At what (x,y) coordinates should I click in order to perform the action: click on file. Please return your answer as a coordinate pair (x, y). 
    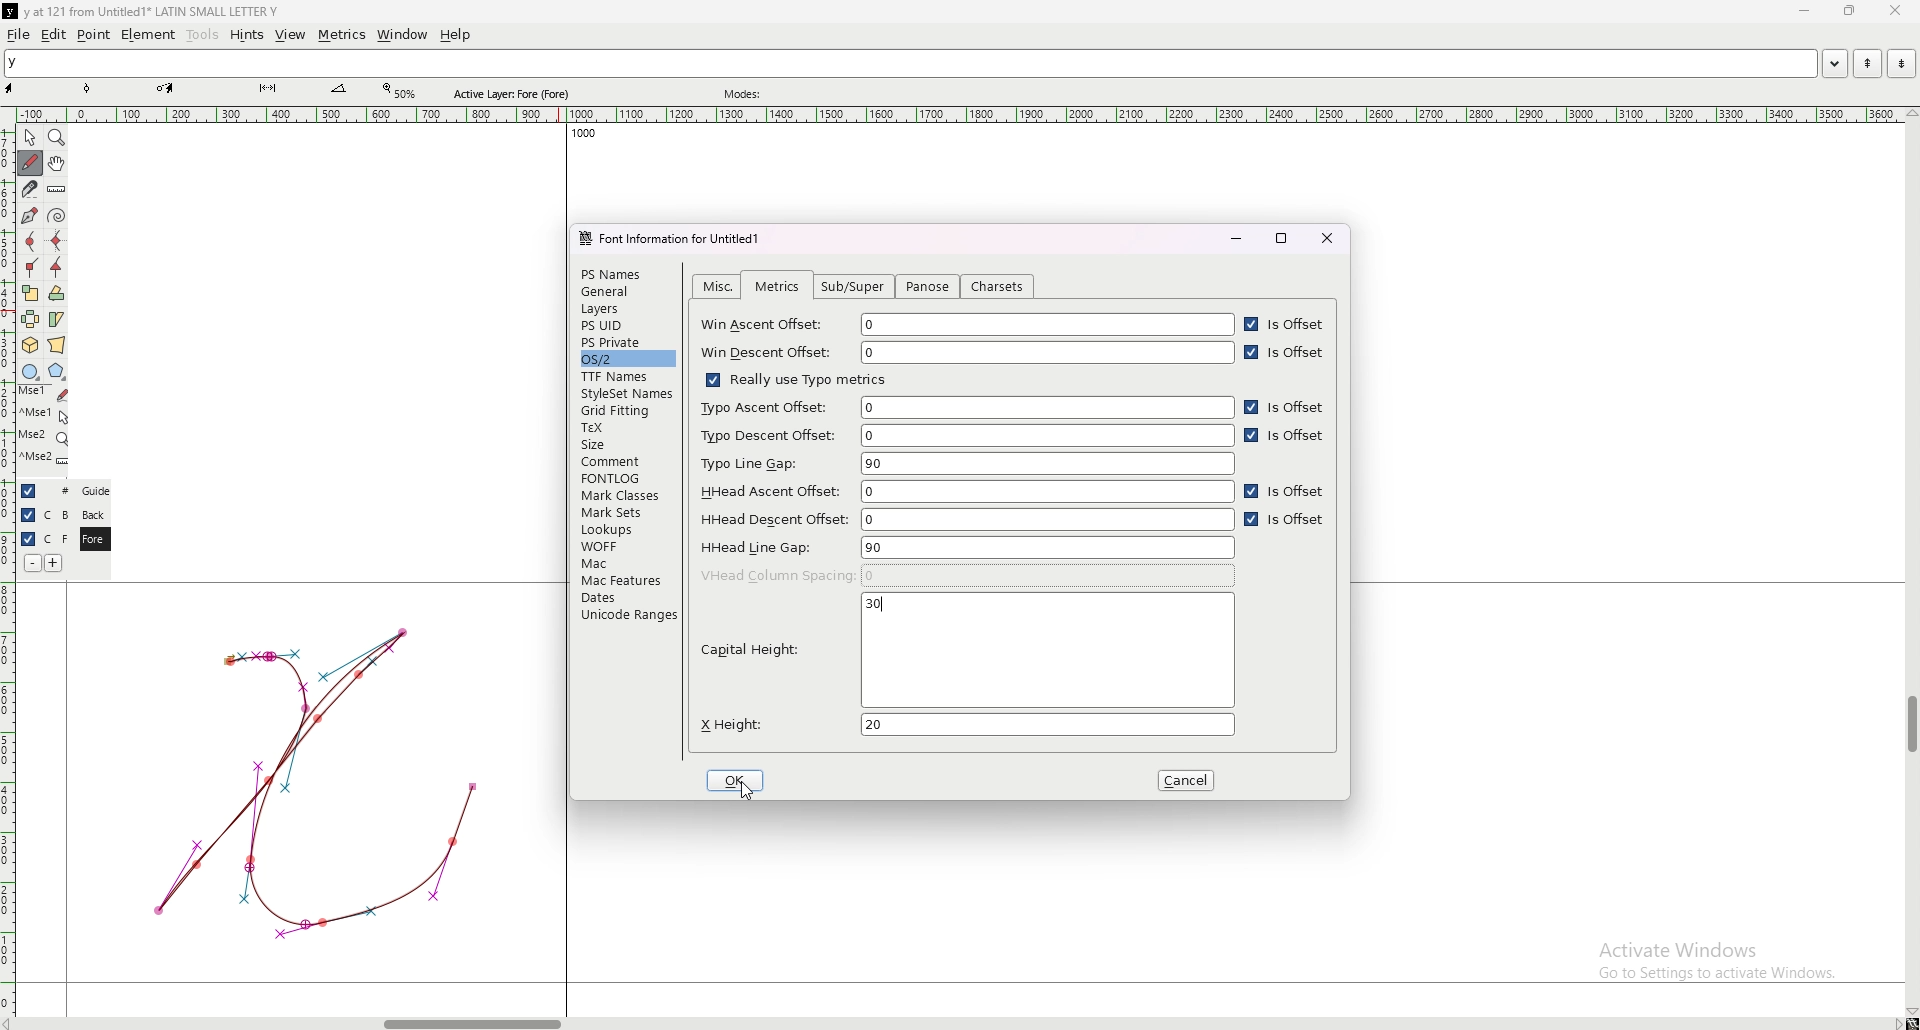
    Looking at the image, I should click on (19, 34).